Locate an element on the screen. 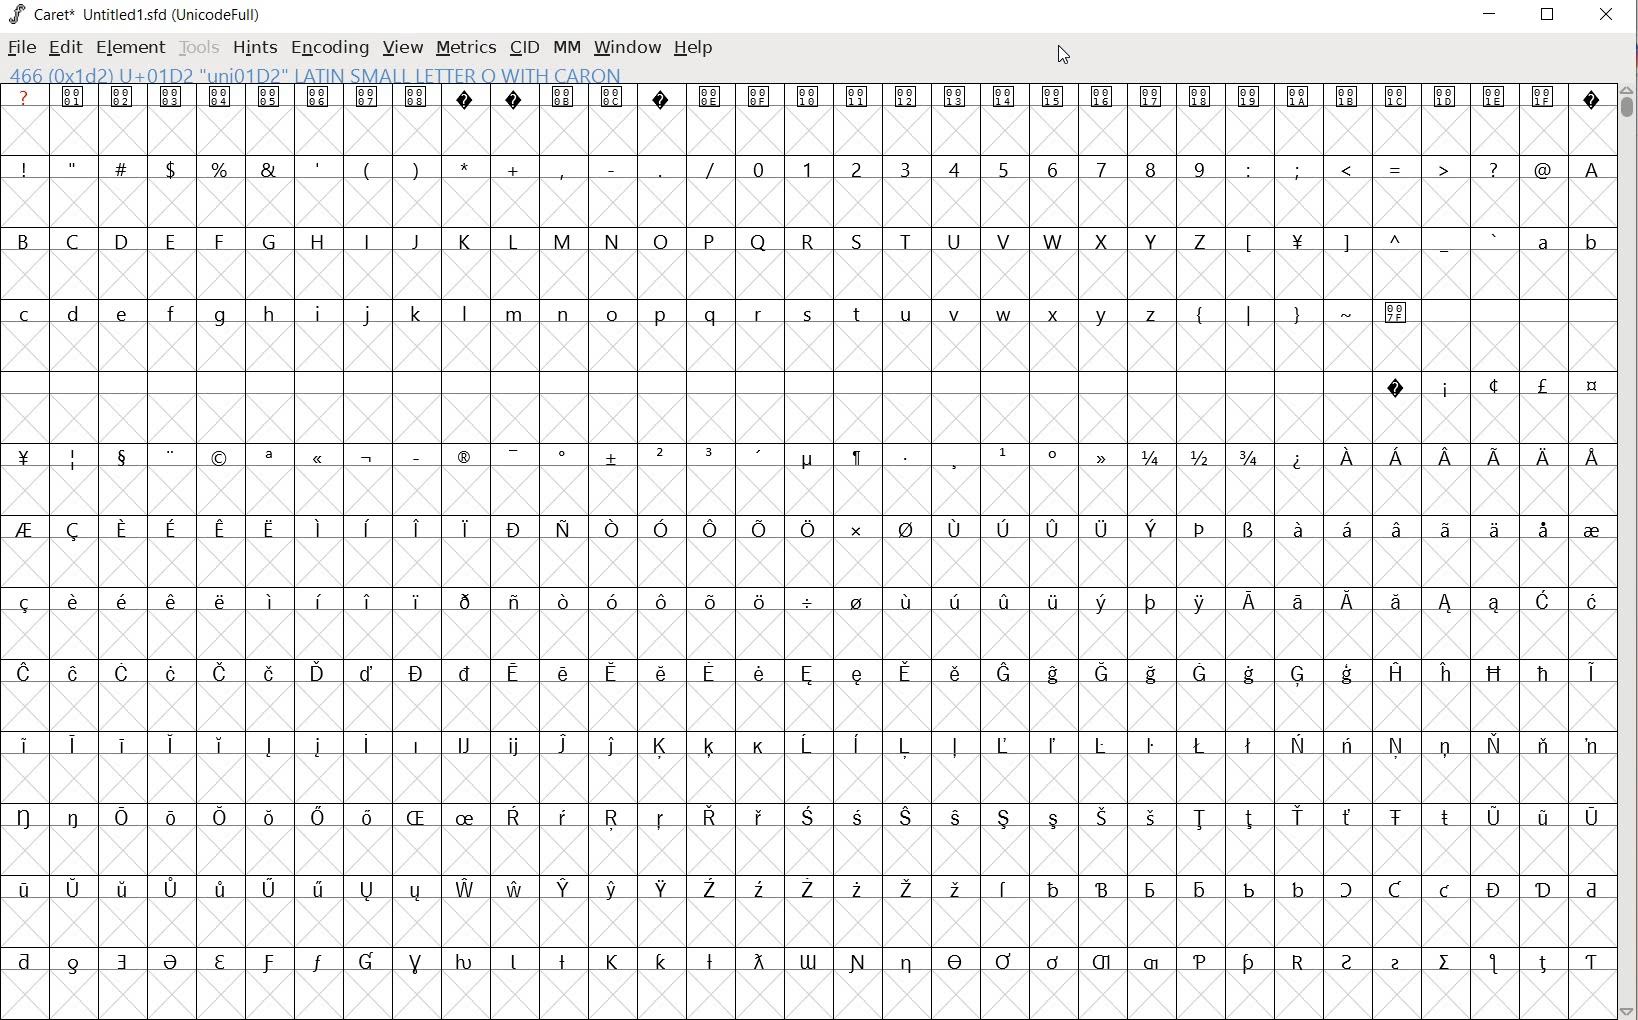 The image size is (1638, 1020). glyph characters is located at coordinates (804, 533).